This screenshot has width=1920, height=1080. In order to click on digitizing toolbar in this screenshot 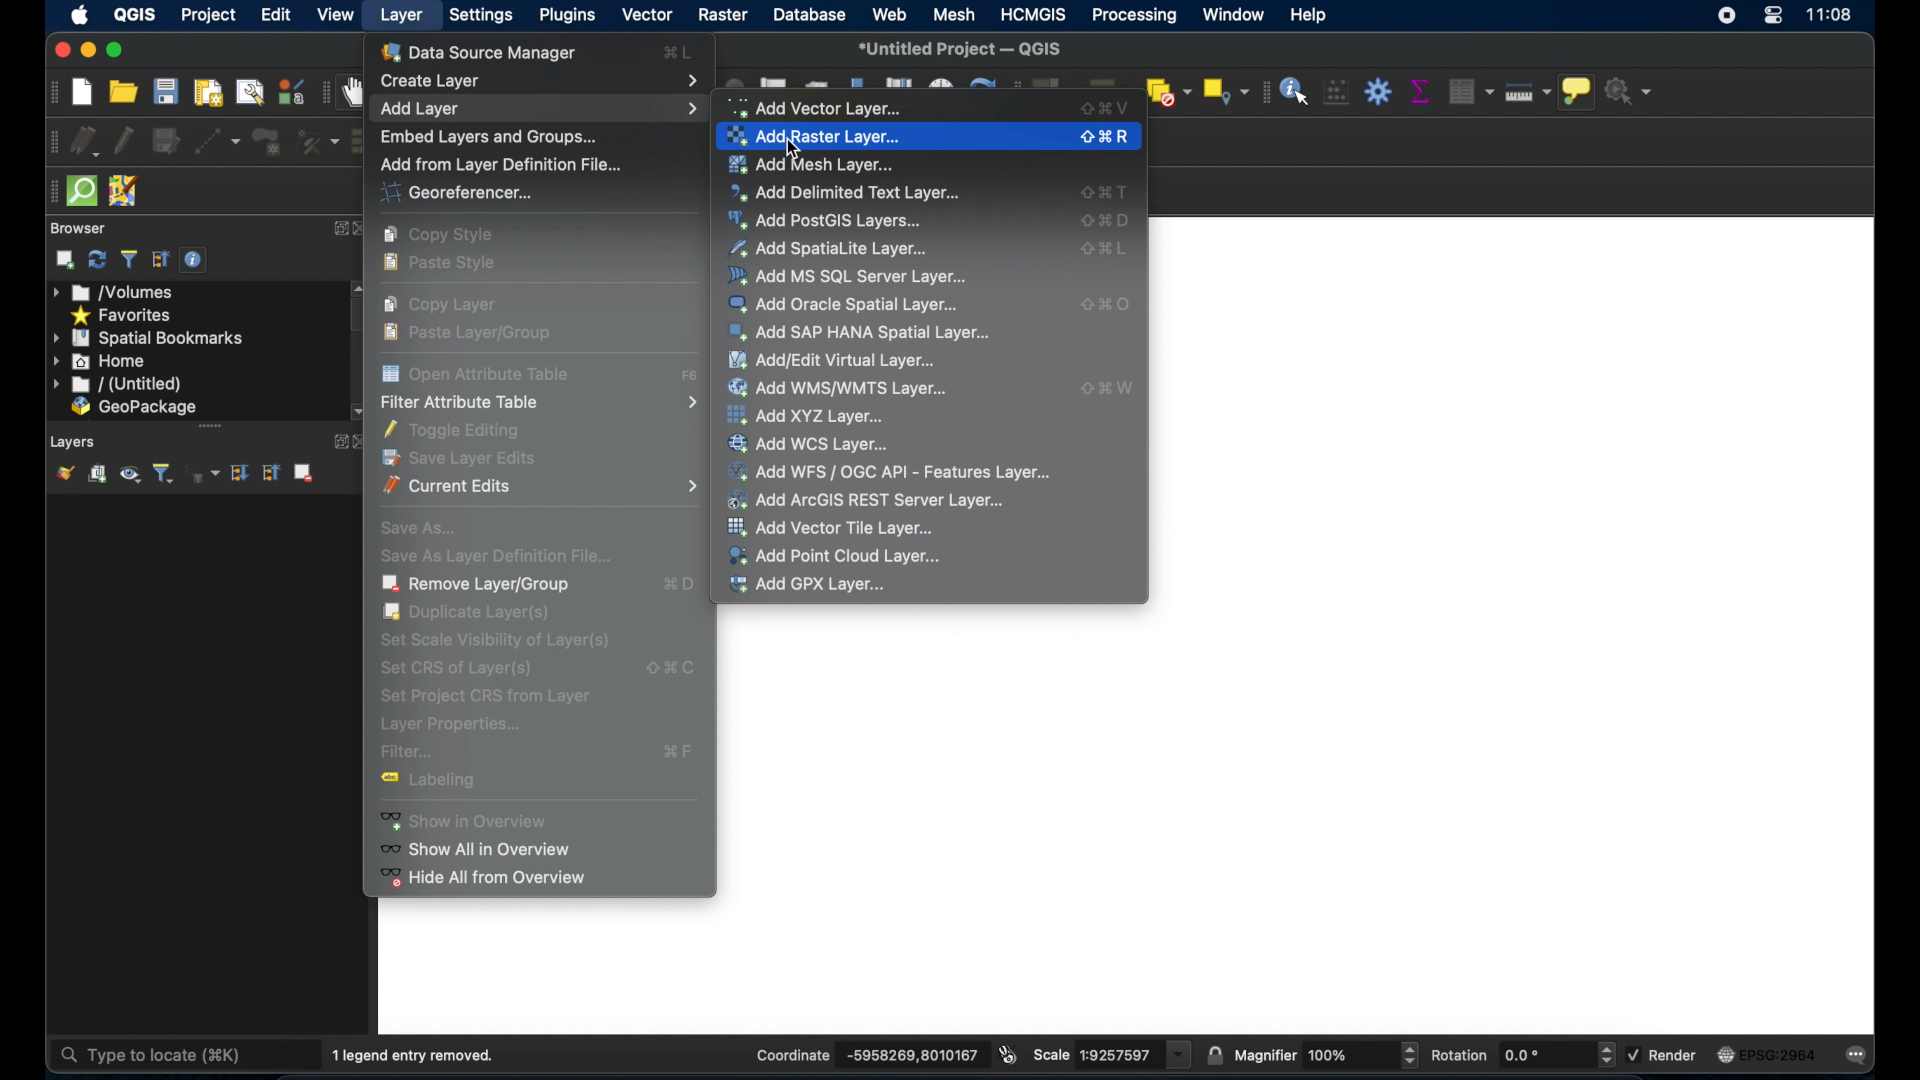, I will do `click(47, 142)`.